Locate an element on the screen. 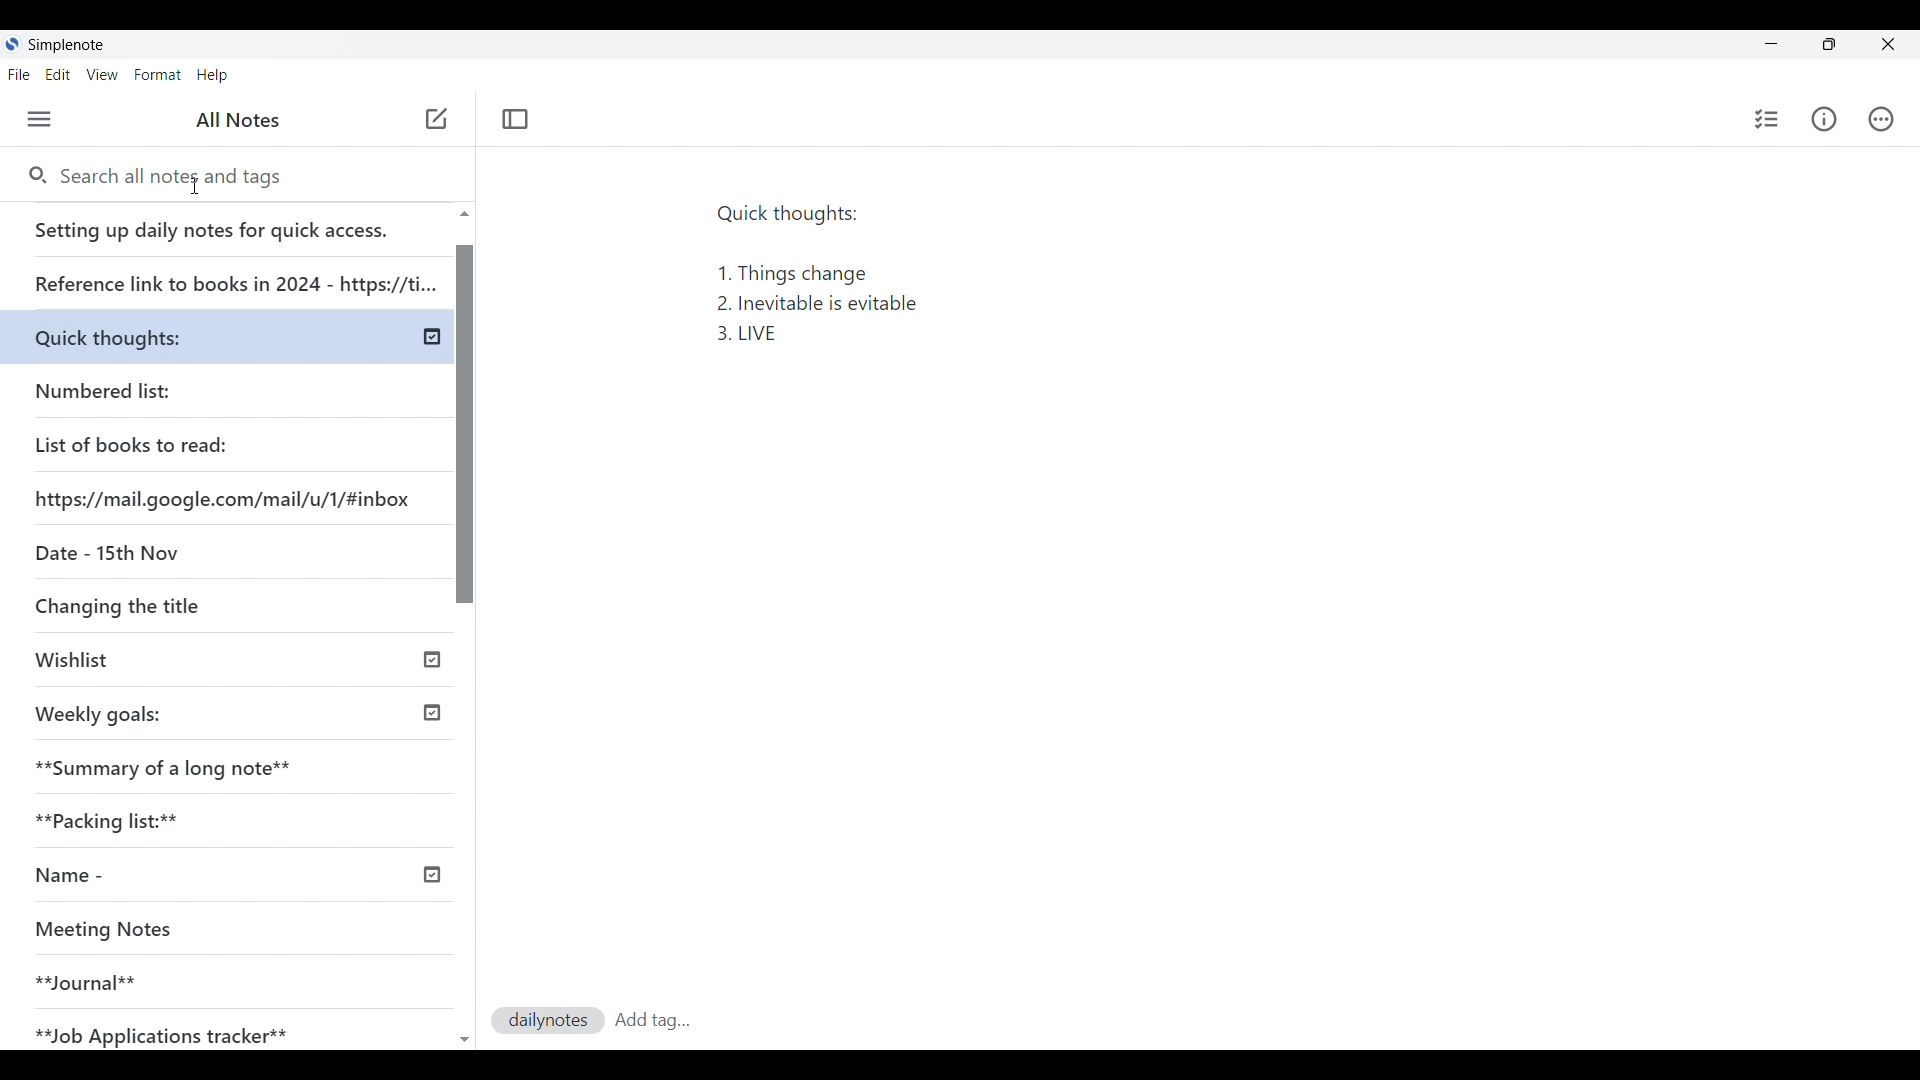 This screenshot has width=1920, height=1080. Setting up daily notes for quick access is located at coordinates (230, 224).